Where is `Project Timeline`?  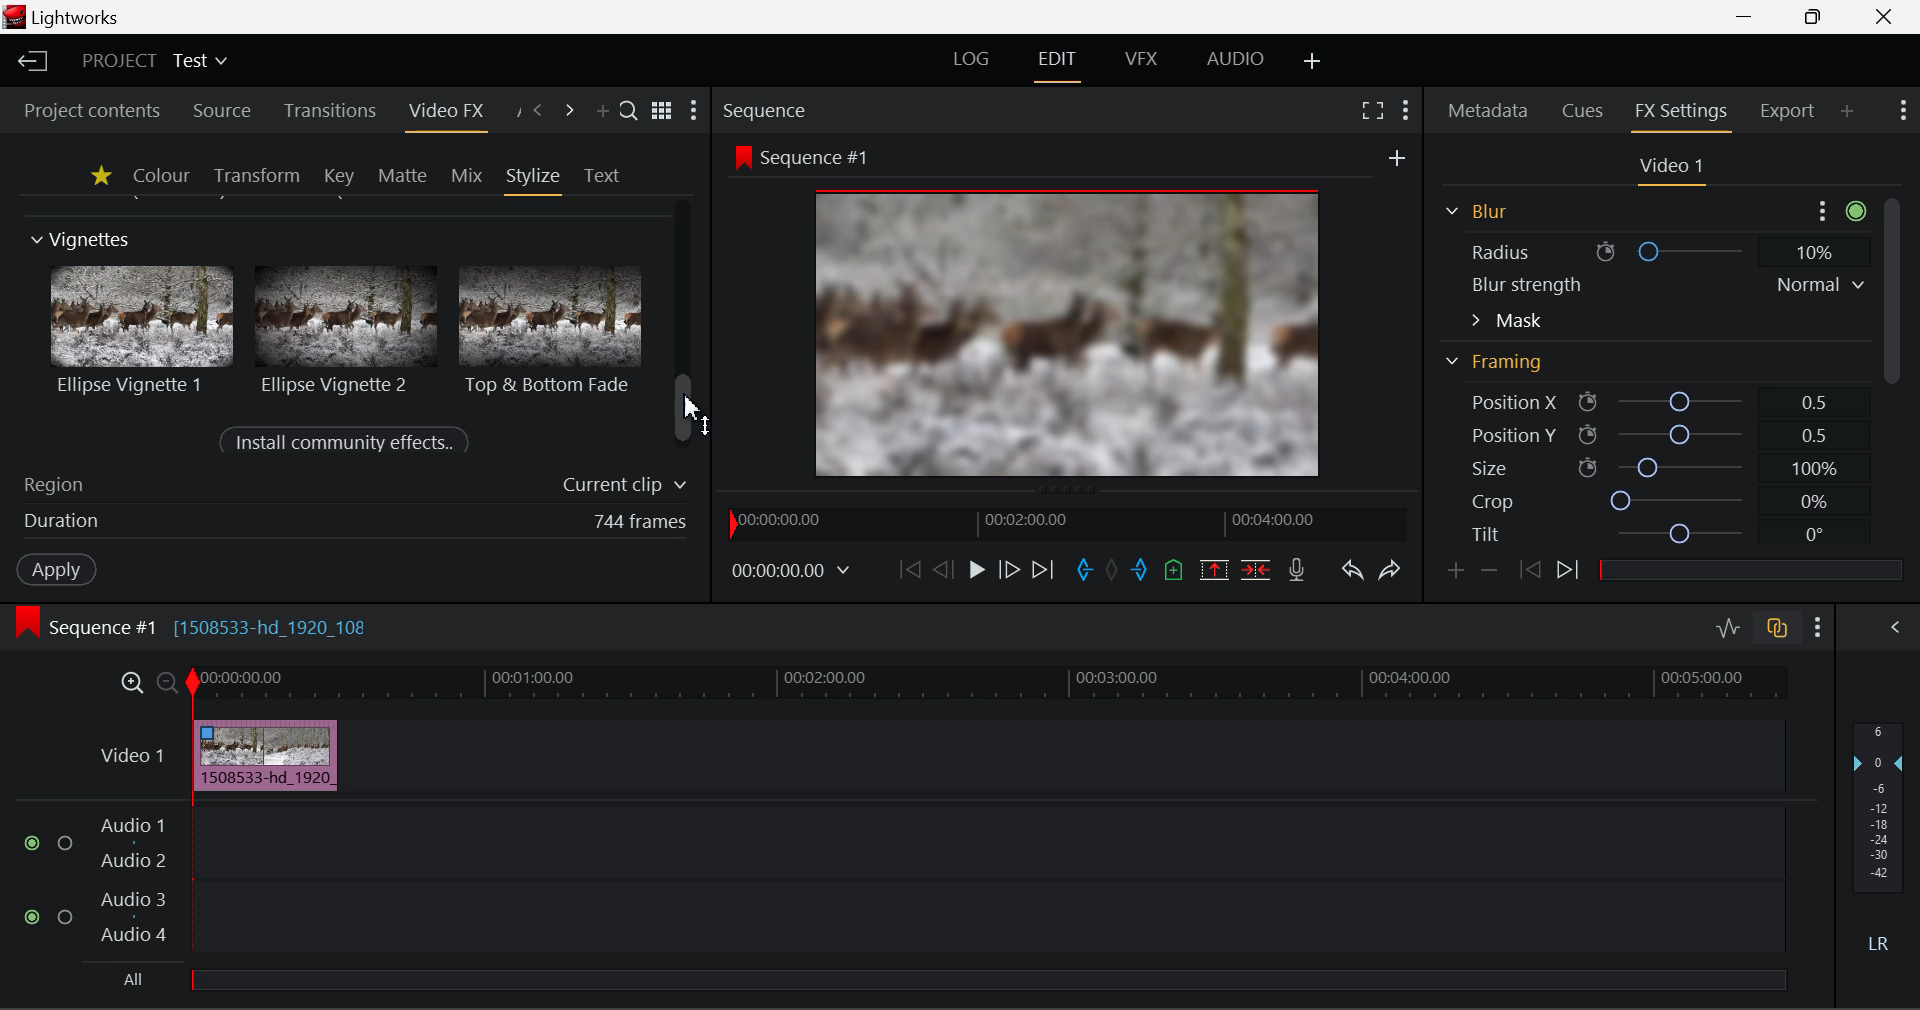 Project Timeline is located at coordinates (989, 684).